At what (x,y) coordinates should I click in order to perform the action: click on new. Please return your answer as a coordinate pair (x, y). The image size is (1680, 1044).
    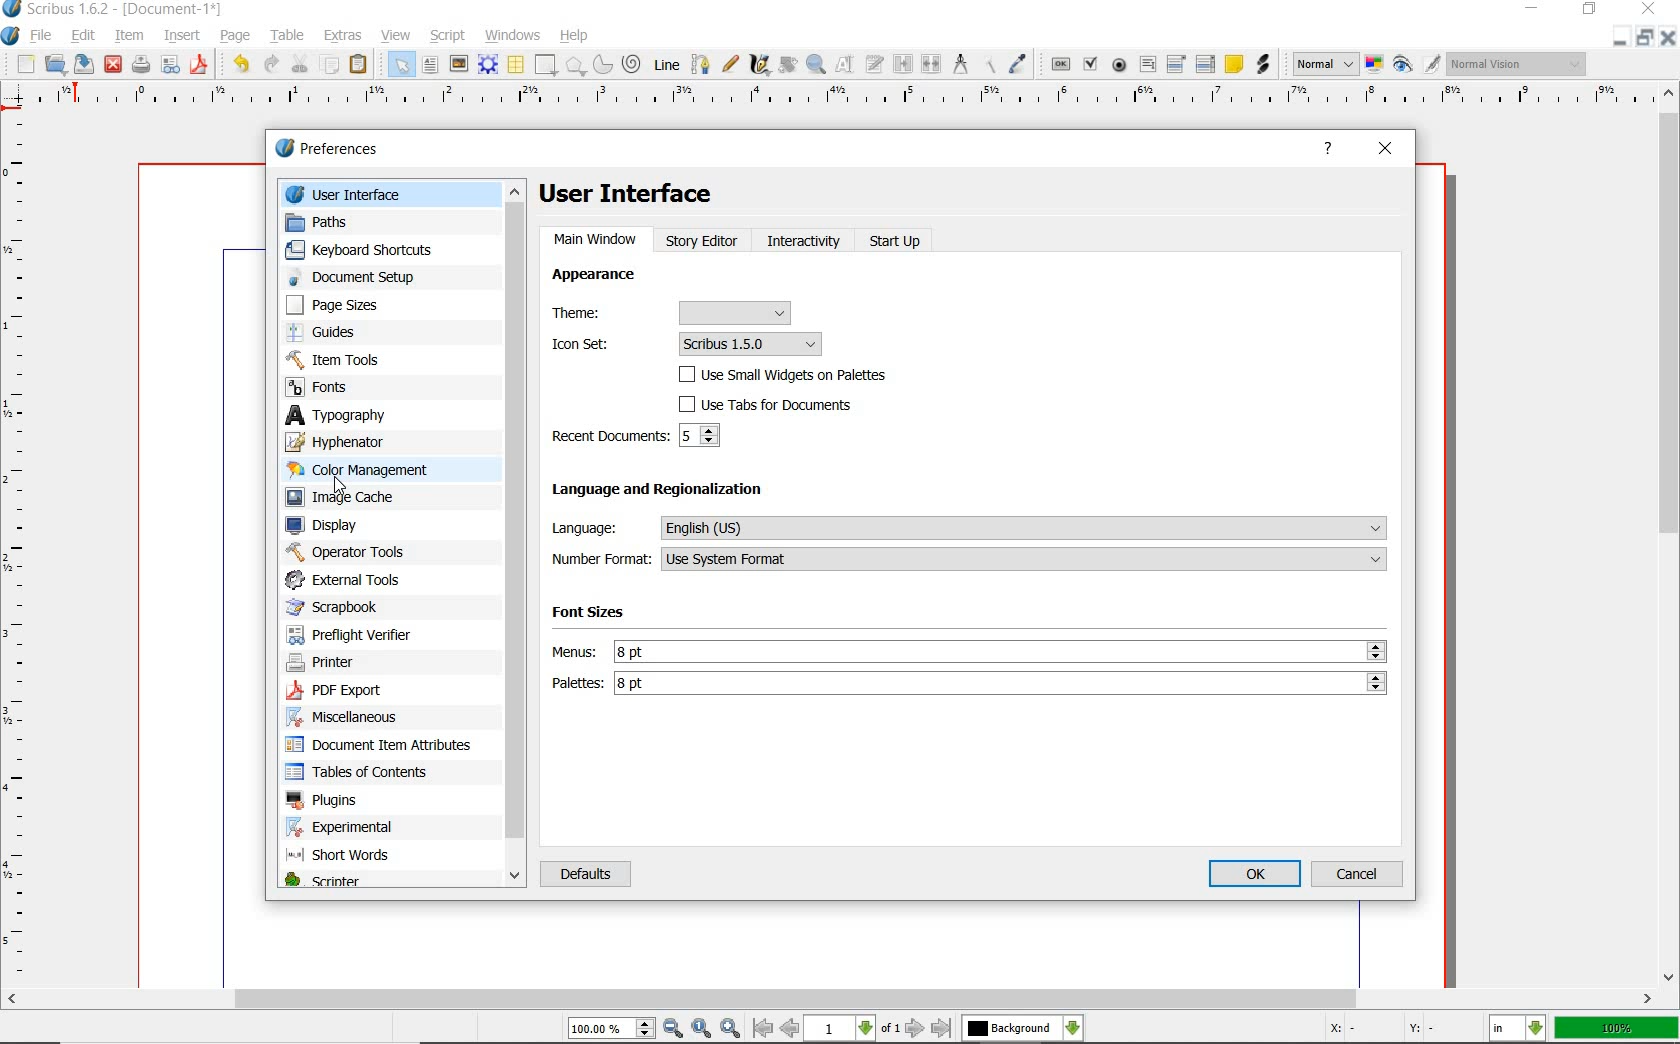
    Looking at the image, I should click on (25, 65).